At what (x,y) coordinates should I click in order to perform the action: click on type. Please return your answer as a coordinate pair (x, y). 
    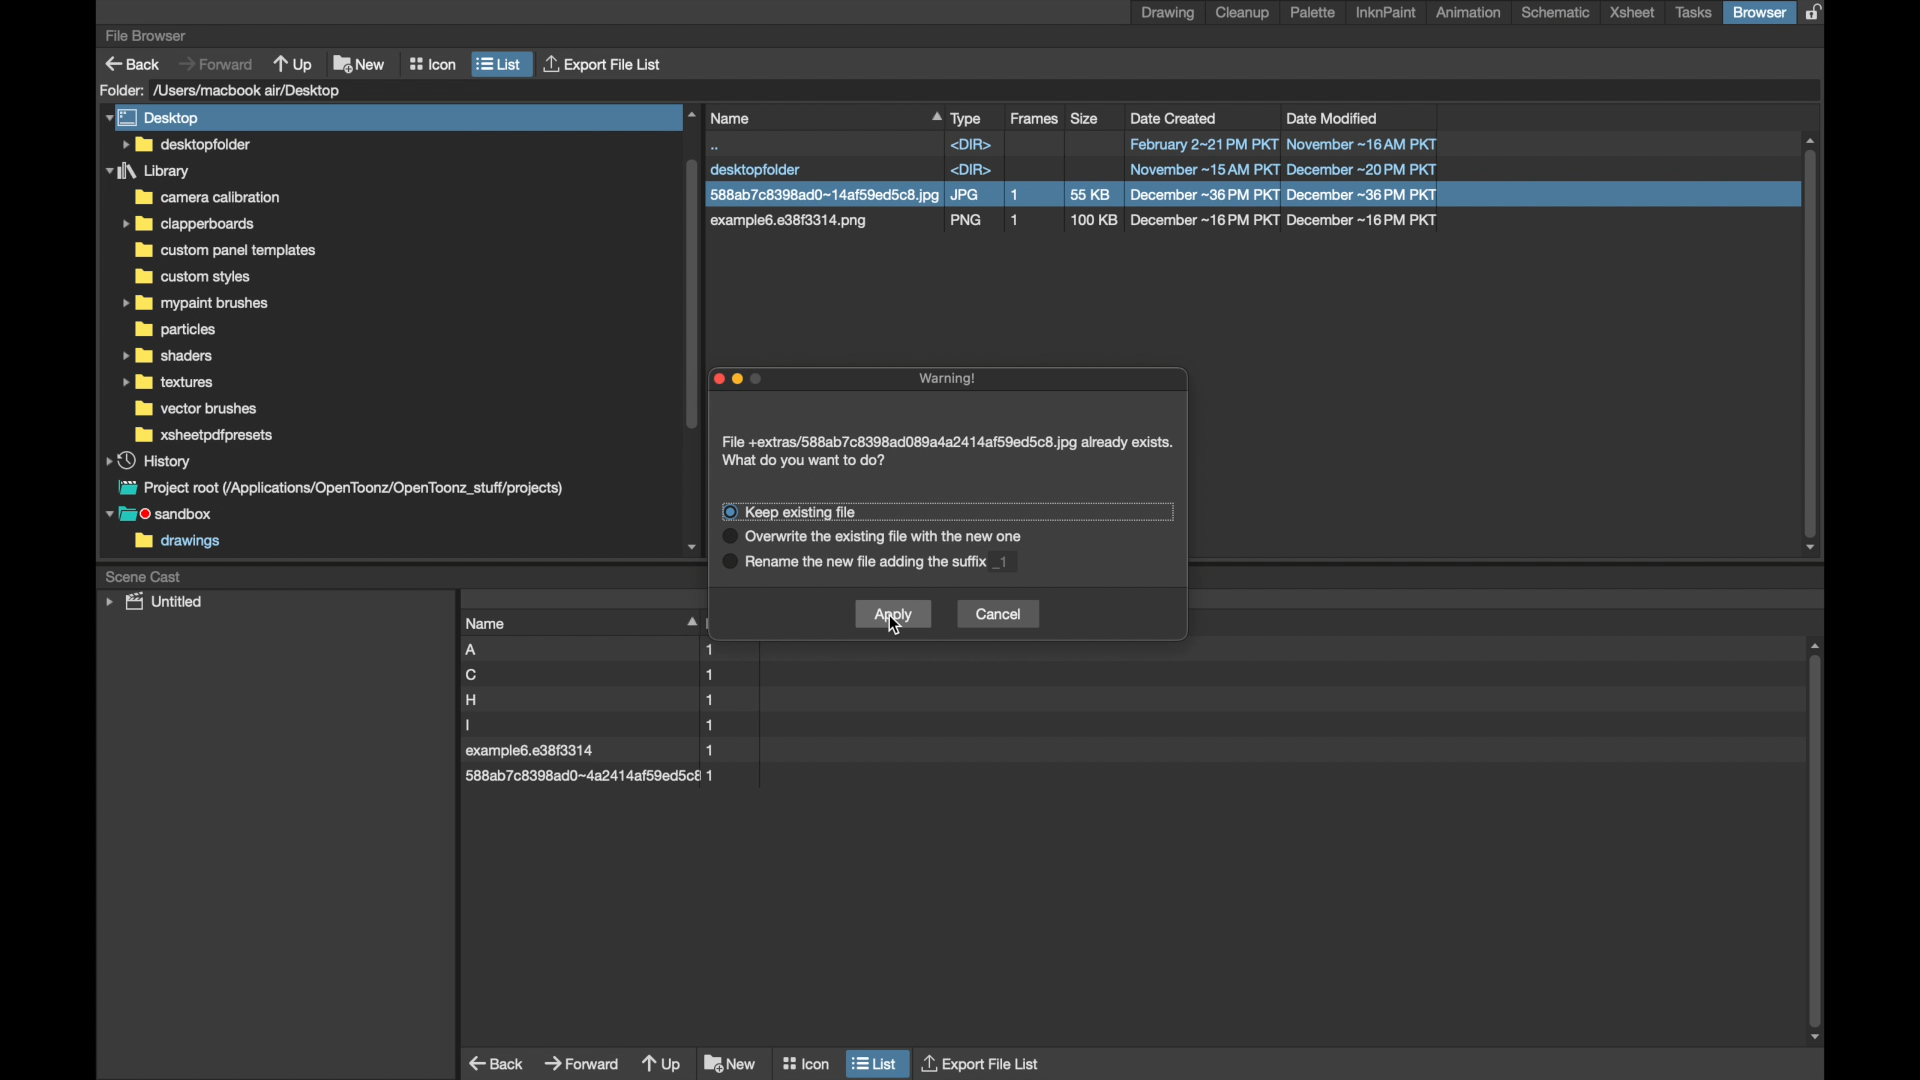
    Looking at the image, I should click on (967, 118).